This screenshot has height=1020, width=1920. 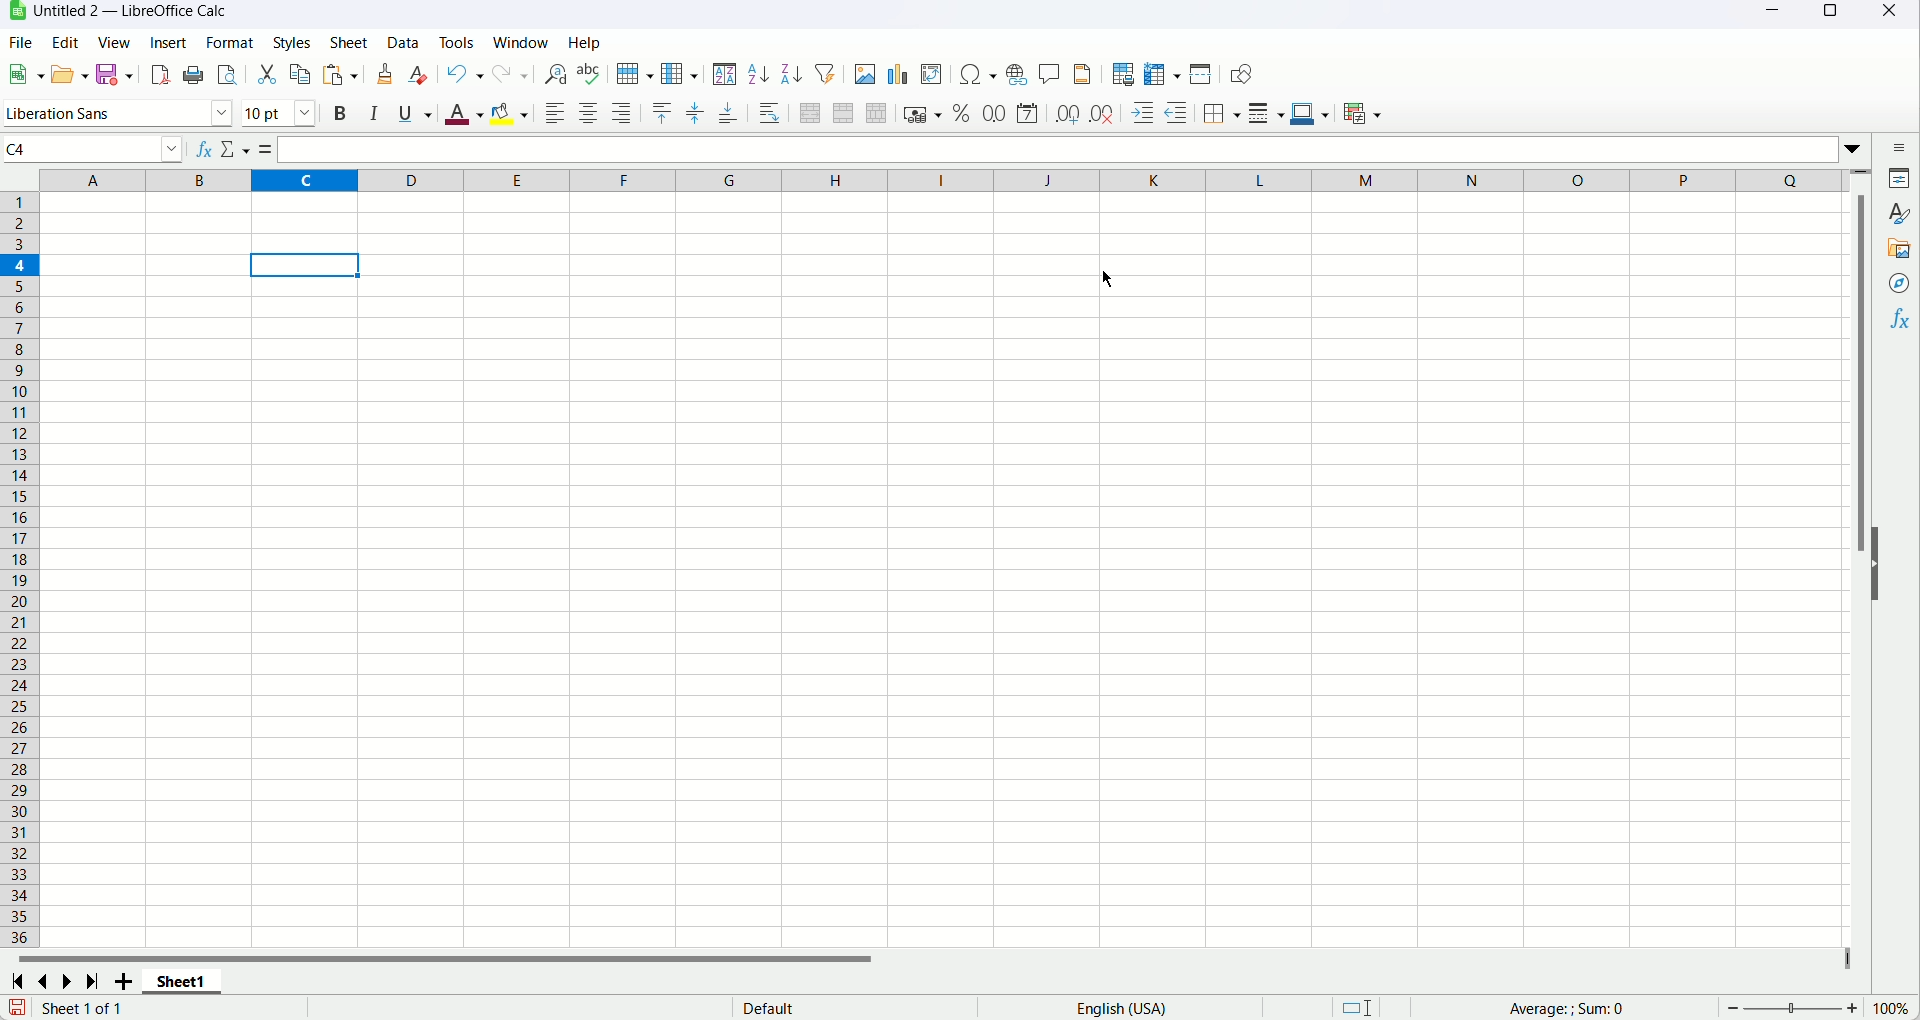 What do you see at coordinates (304, 266) in the screenshot?
I see `active cell` at bounding box center [304, 266].